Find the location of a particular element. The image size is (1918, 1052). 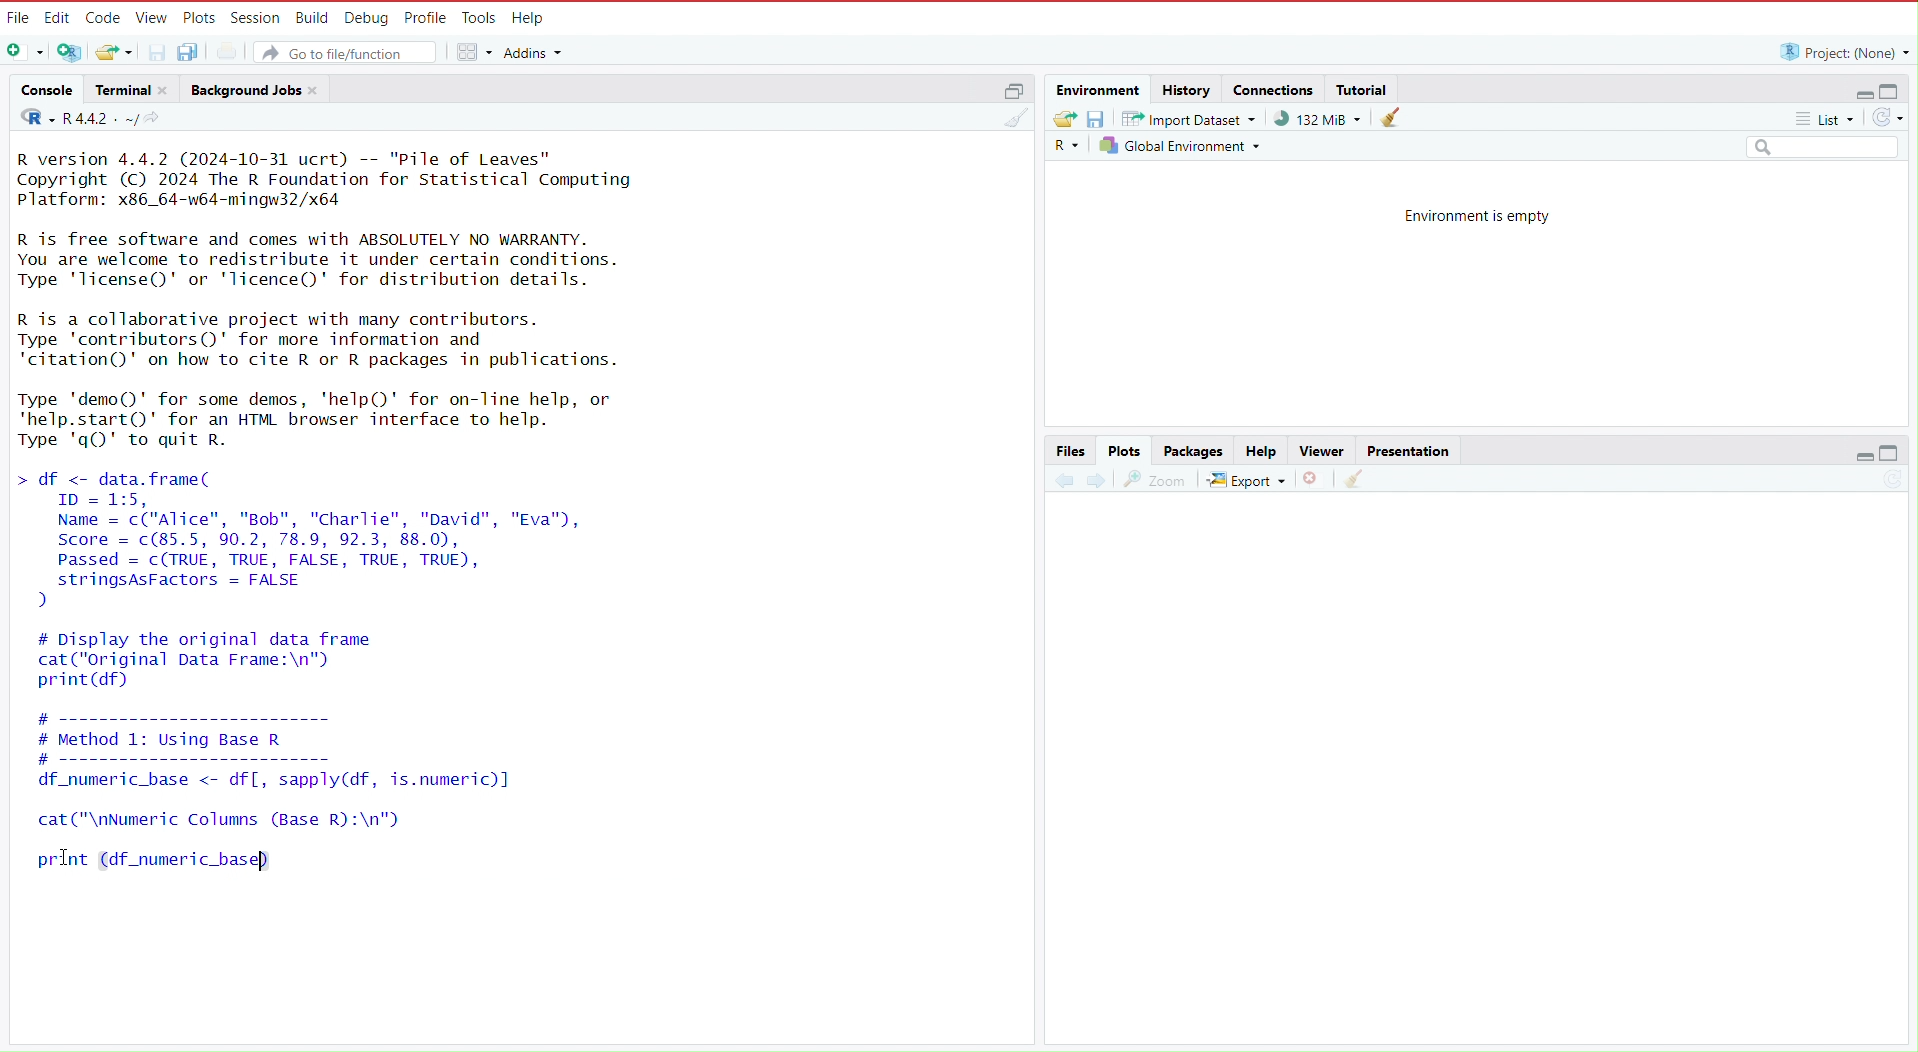

workspace panes is located at coordinates (474, 52).